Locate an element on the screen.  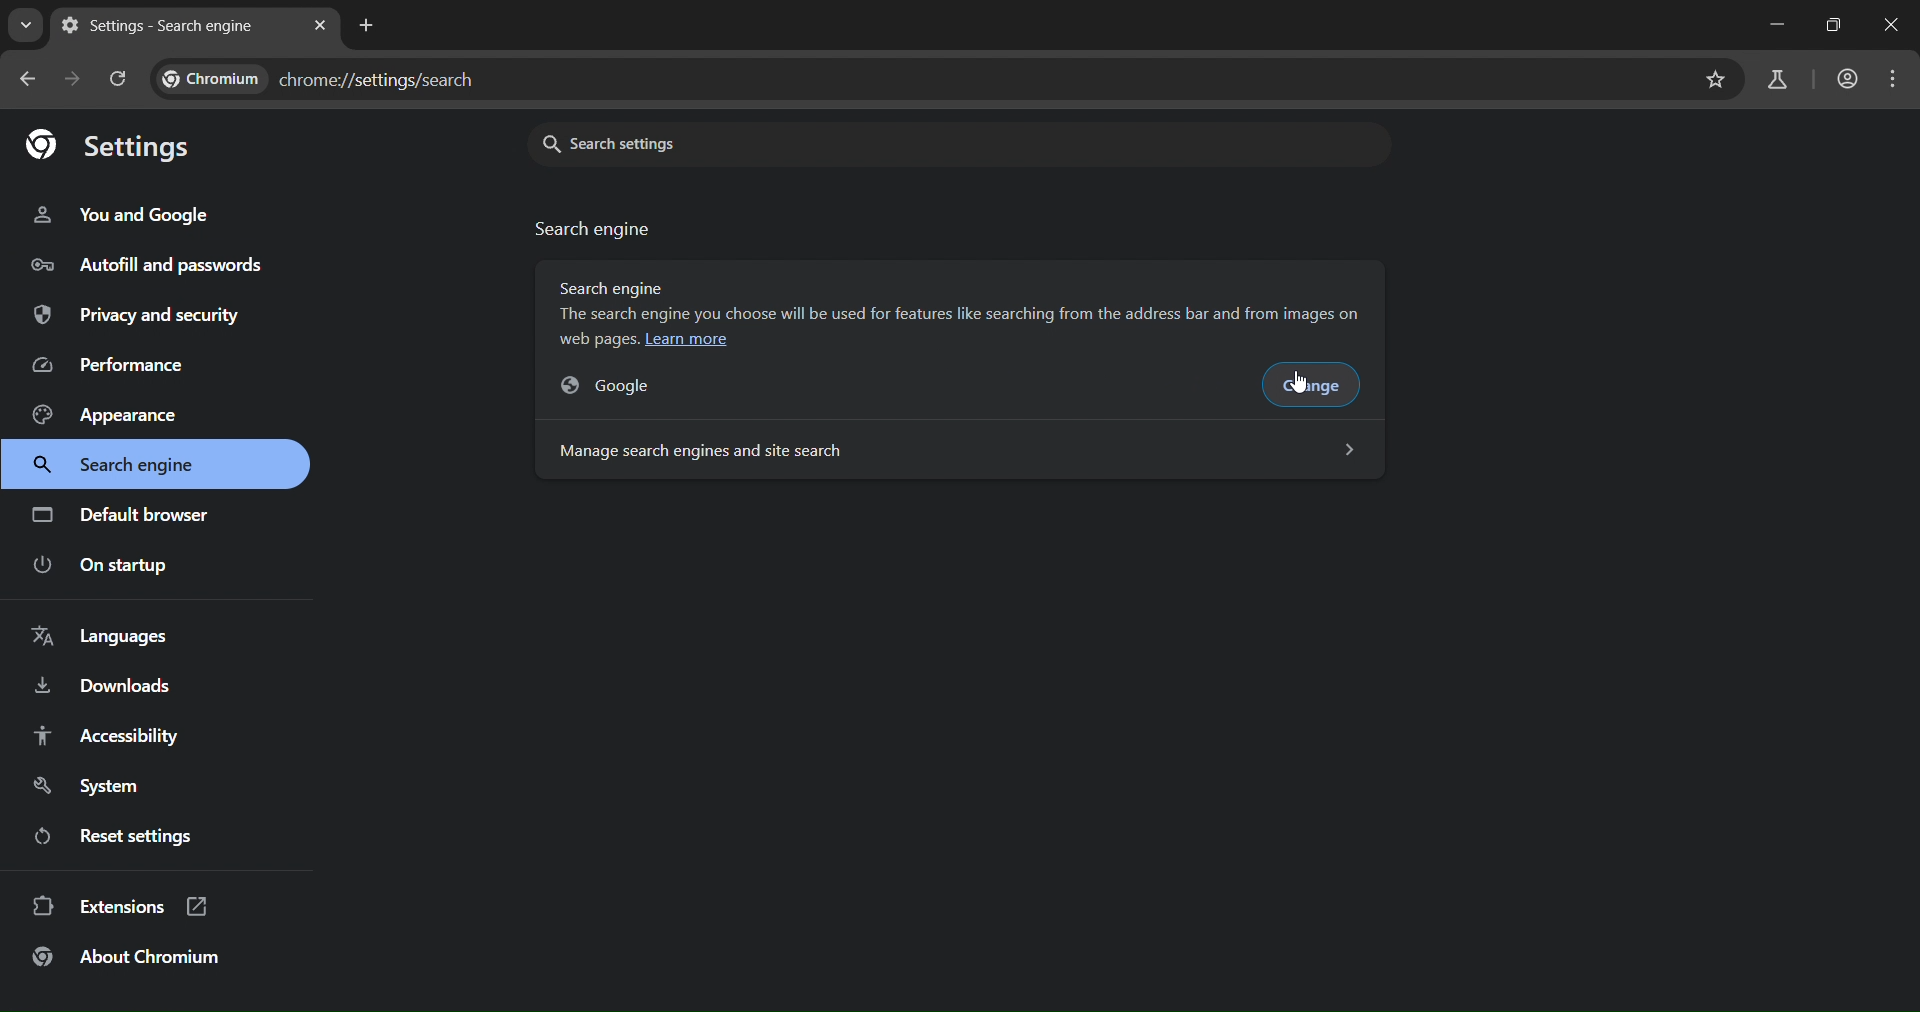
go back 1 page is located at coordinates (32, 81).